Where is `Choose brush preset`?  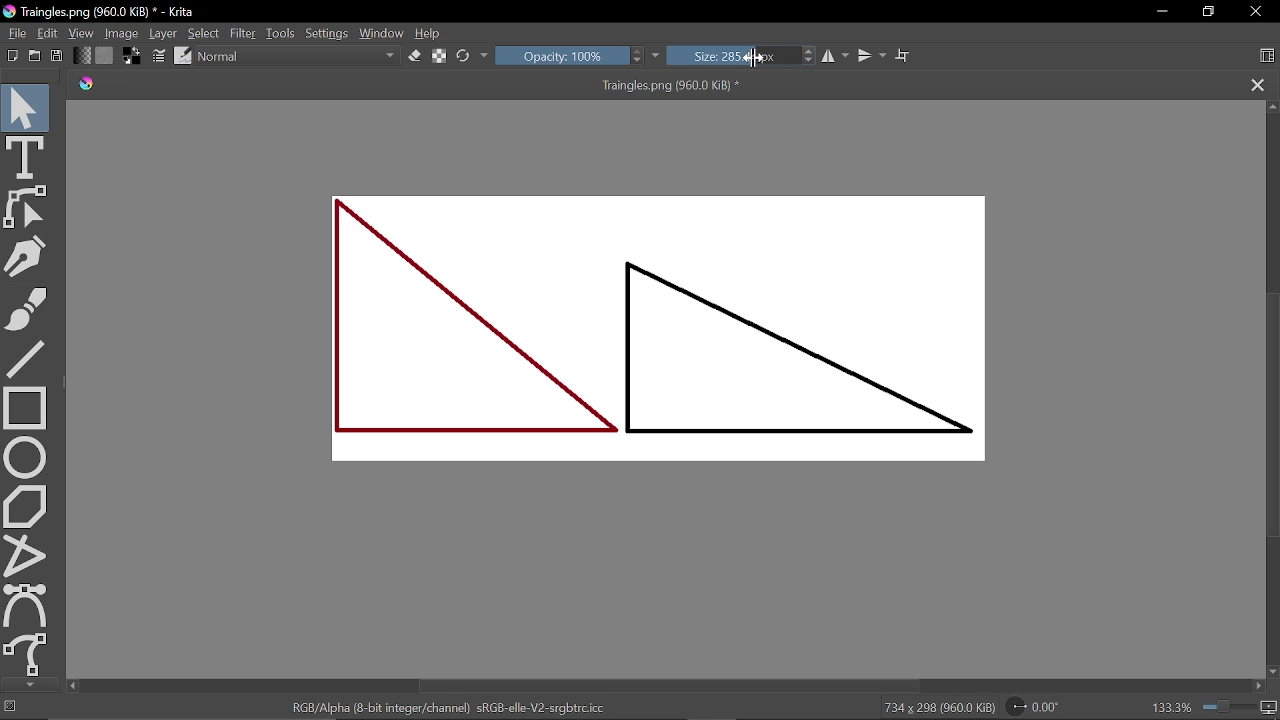 Choose brush preset is located at coordinates (183, 56).